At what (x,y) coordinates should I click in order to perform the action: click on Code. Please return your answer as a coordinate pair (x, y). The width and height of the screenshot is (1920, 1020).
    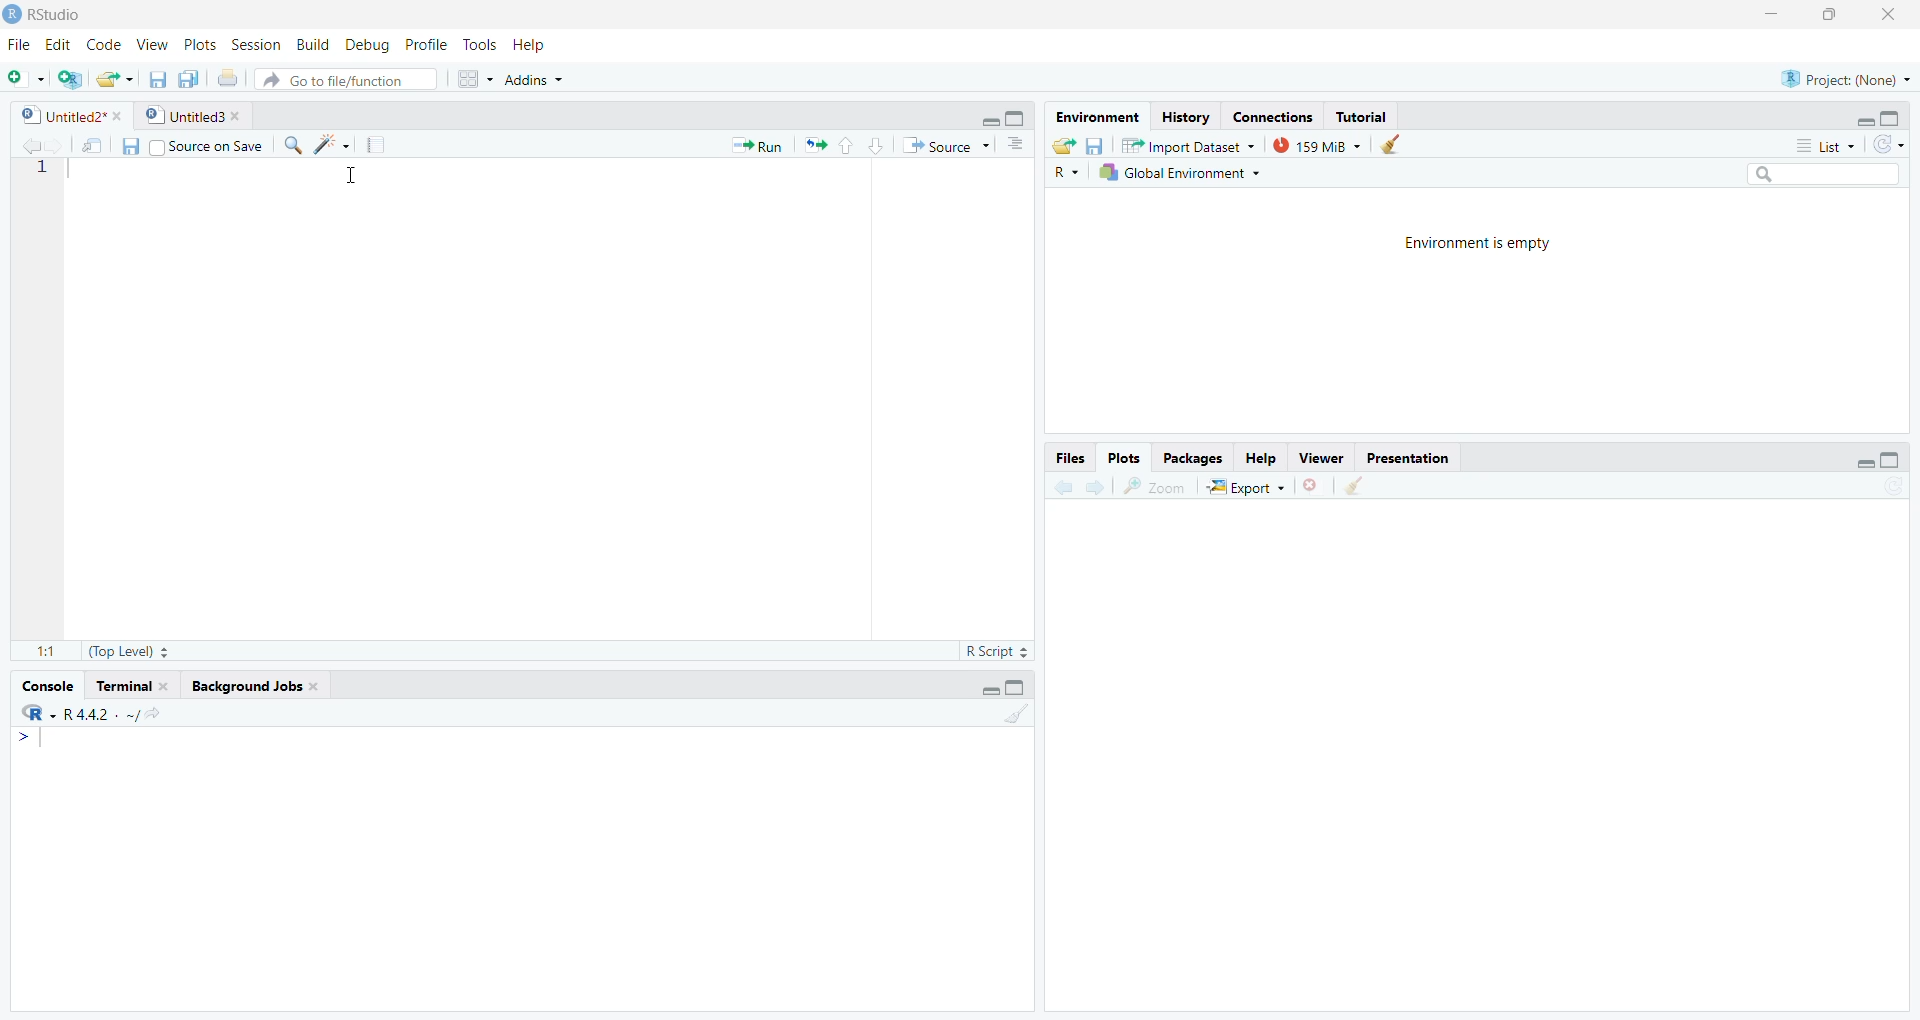
    Looking at the image, I should click on (106, 44).